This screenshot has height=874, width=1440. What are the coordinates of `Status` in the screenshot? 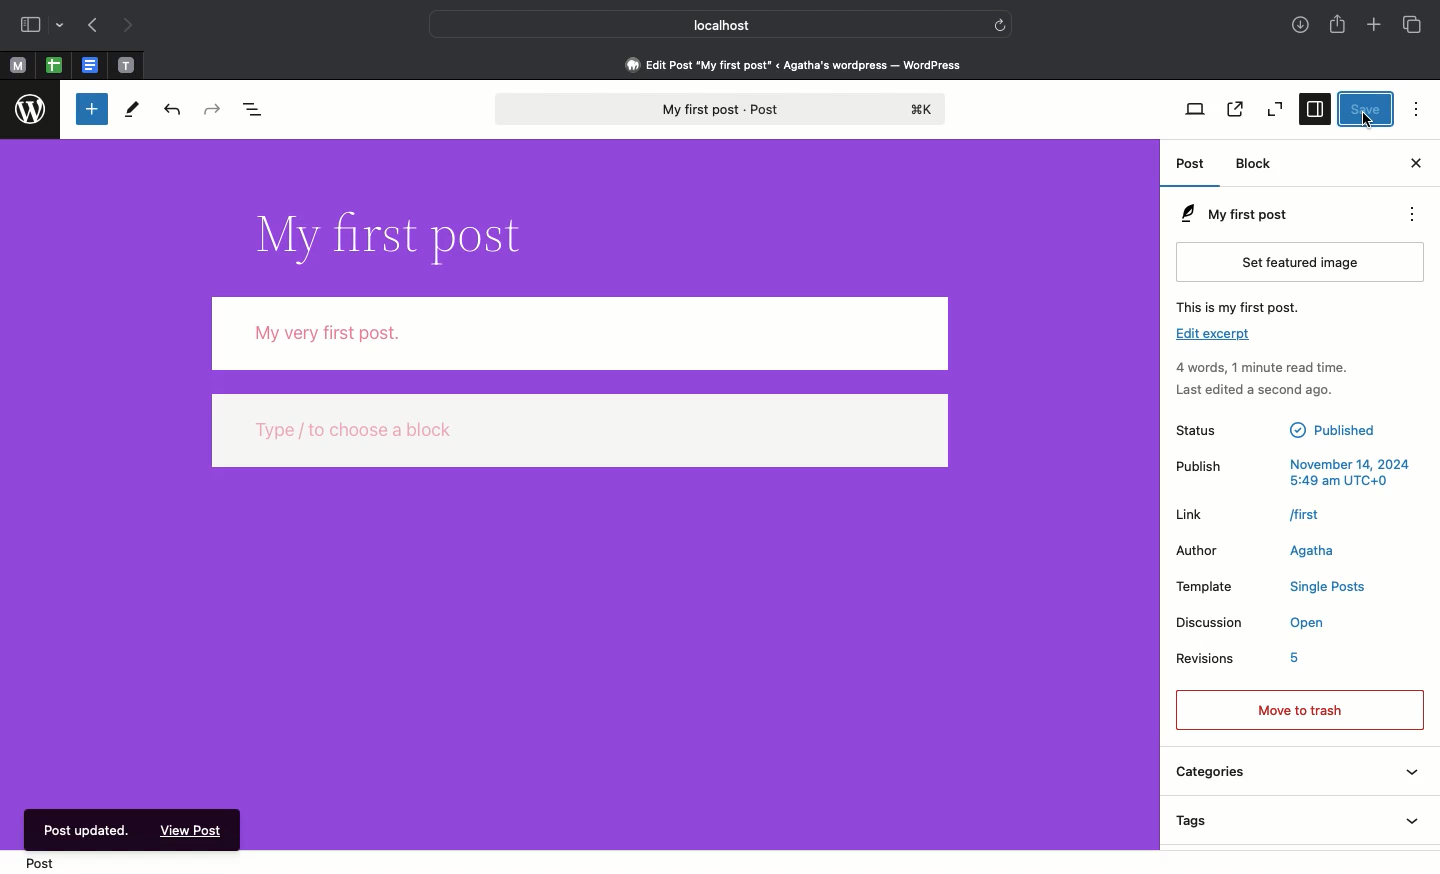 It's located at (1273, 432).